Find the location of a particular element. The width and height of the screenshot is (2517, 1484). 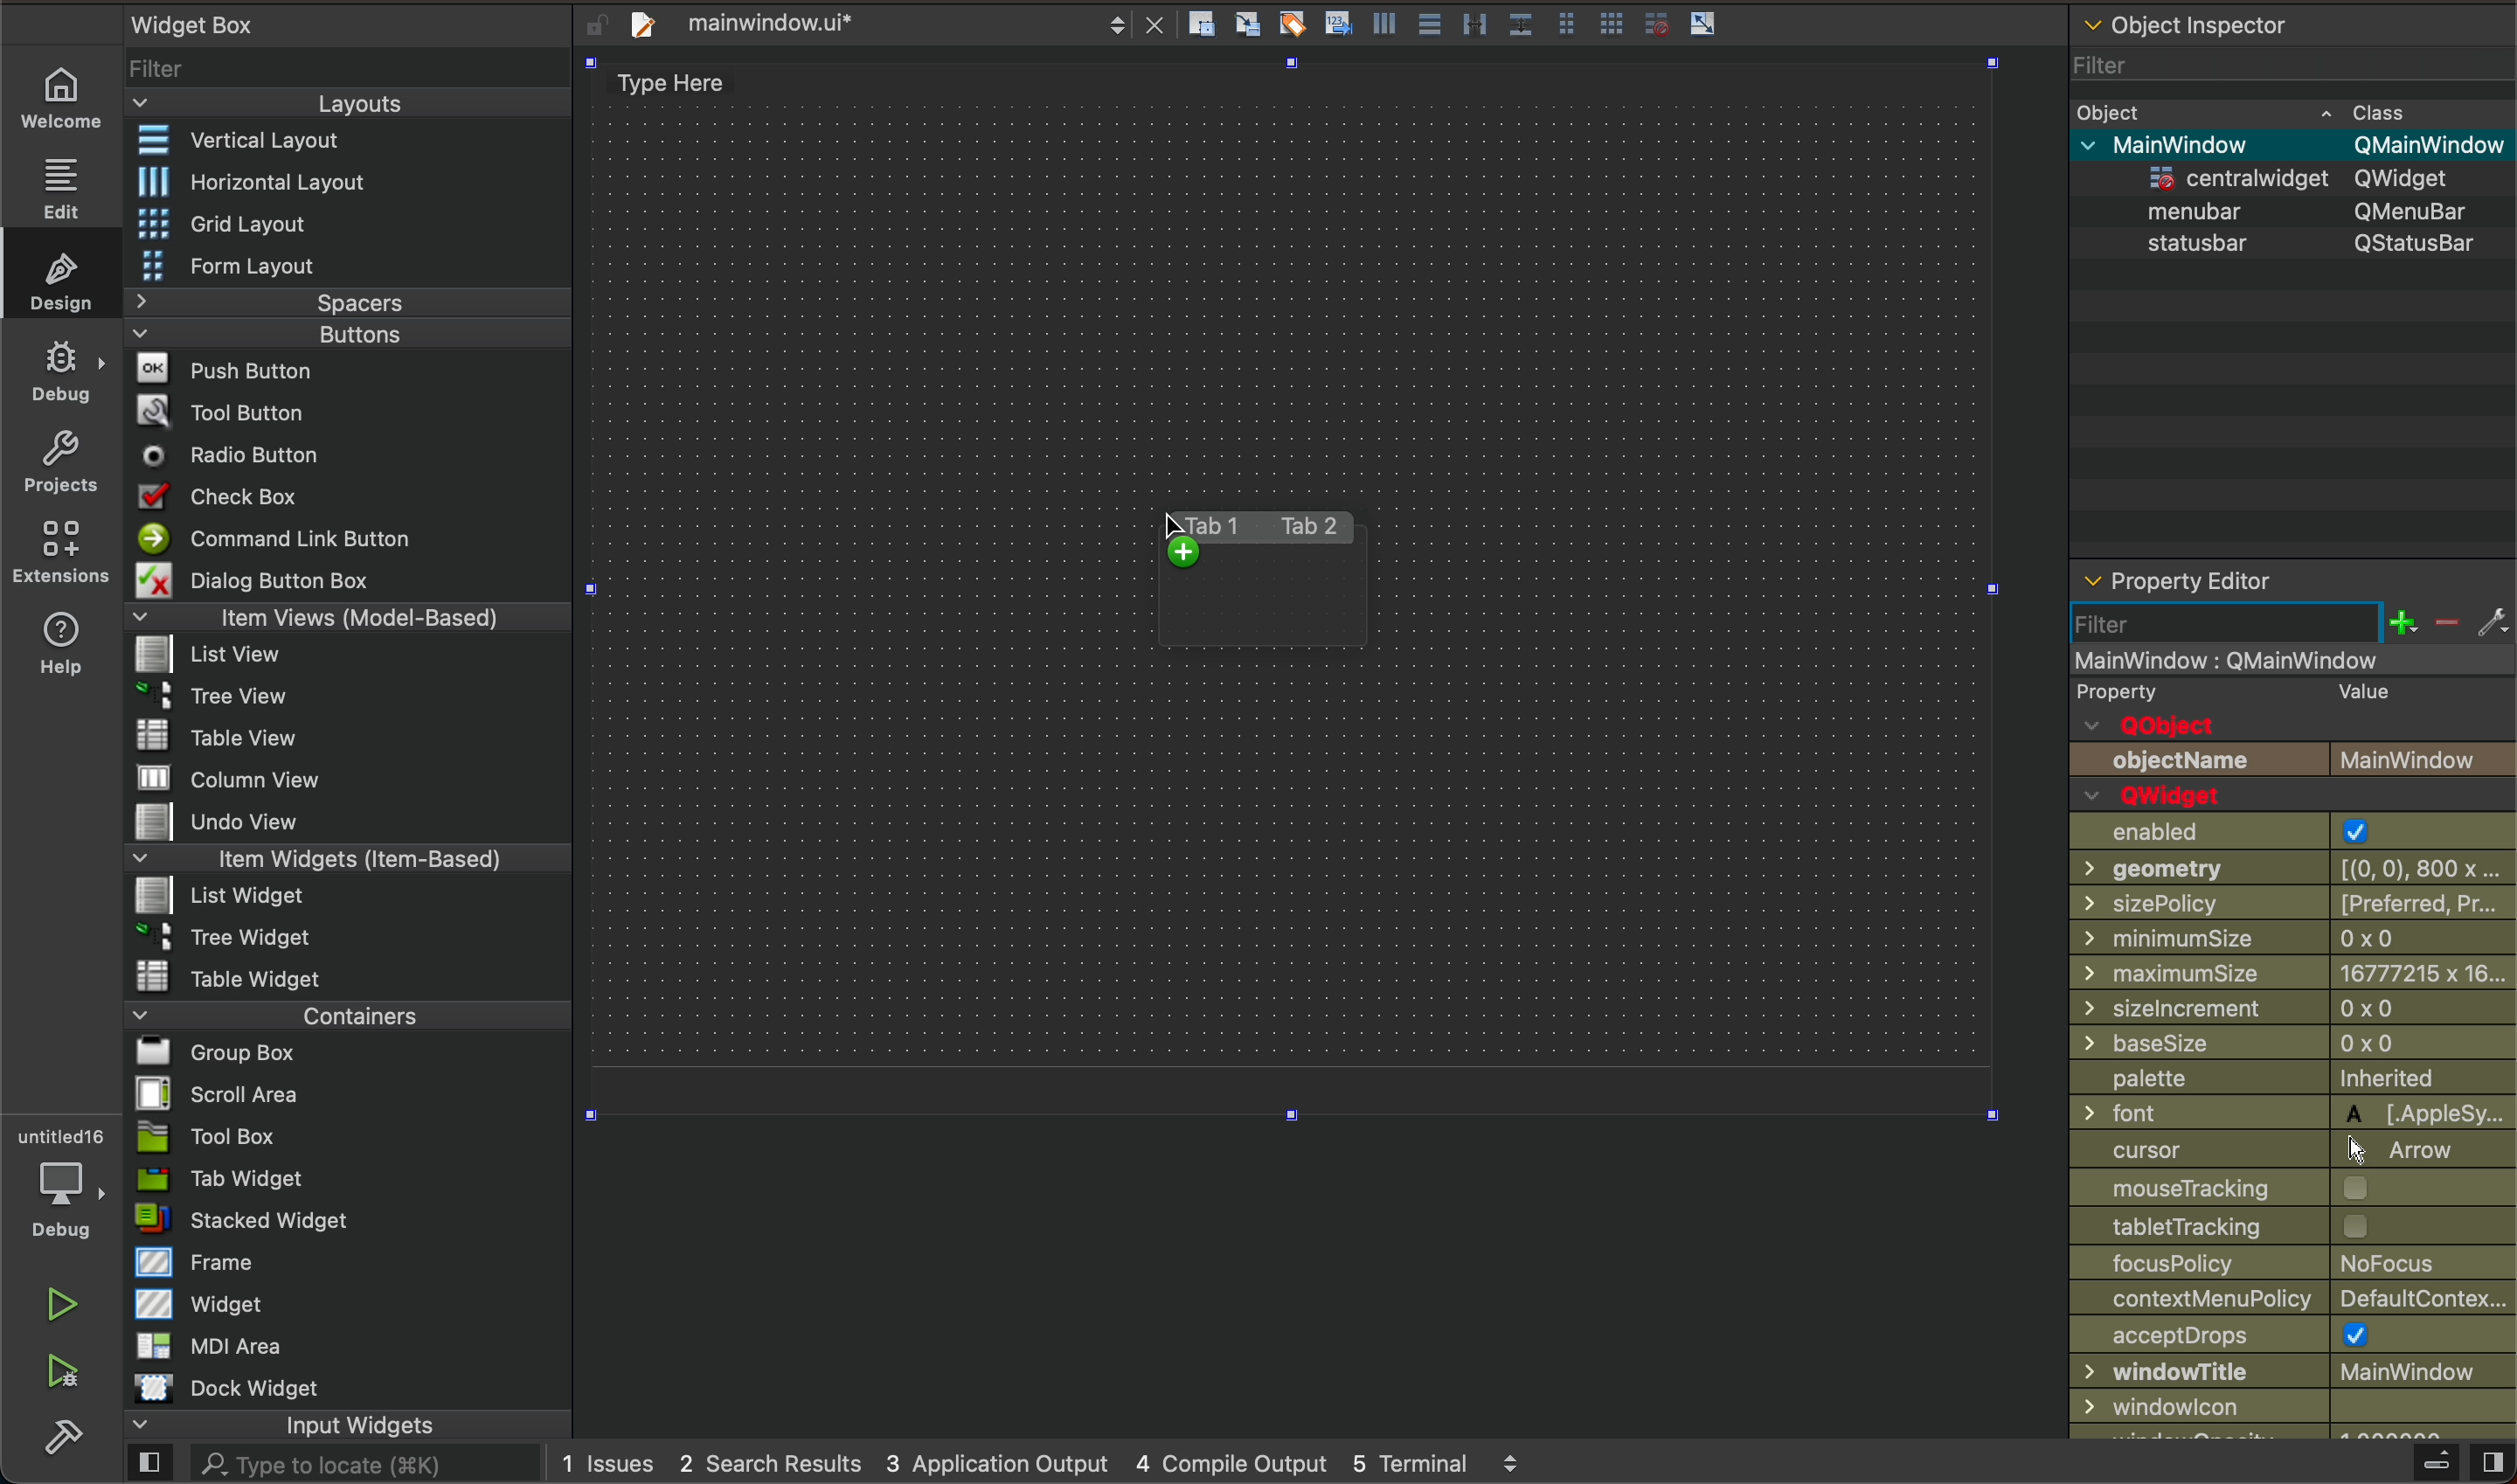

Horizontal Layout is located at coordinates (237, 183).